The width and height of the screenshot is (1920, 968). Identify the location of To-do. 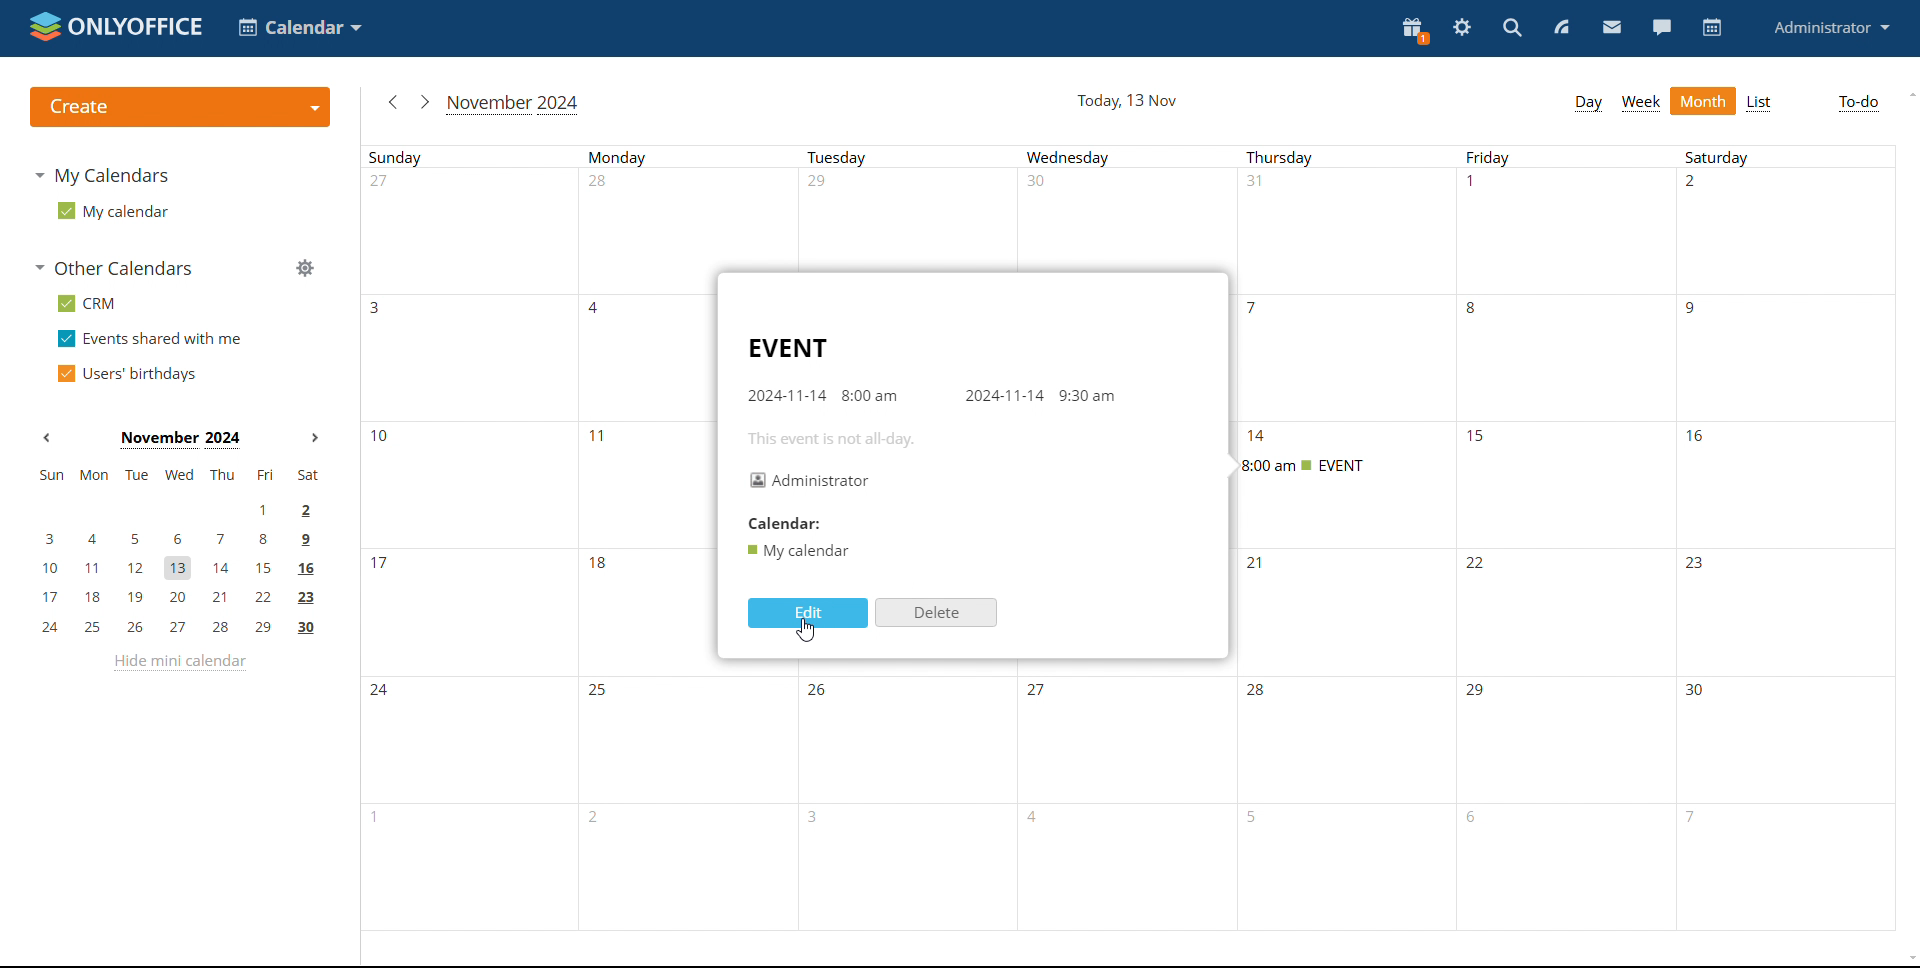
(1858, 103).